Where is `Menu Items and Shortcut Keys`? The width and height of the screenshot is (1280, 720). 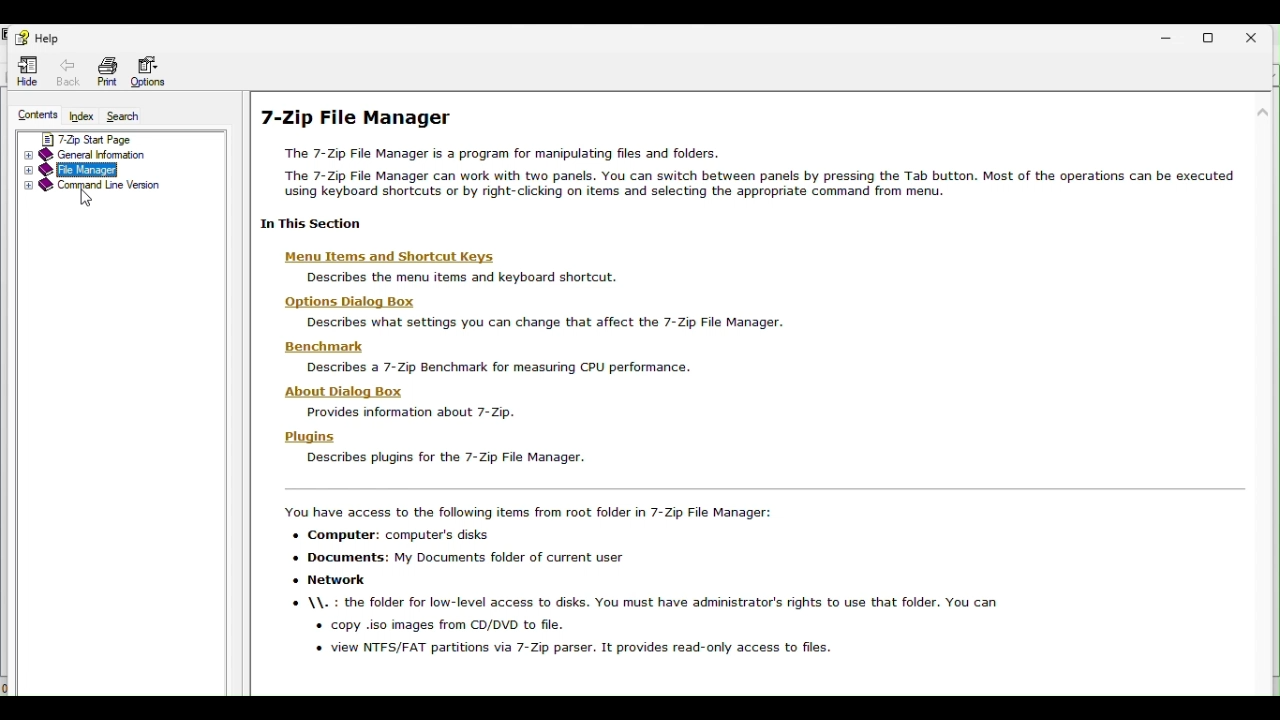
Menu Items and Shortcut Keys is located at coordinates (390, 258).